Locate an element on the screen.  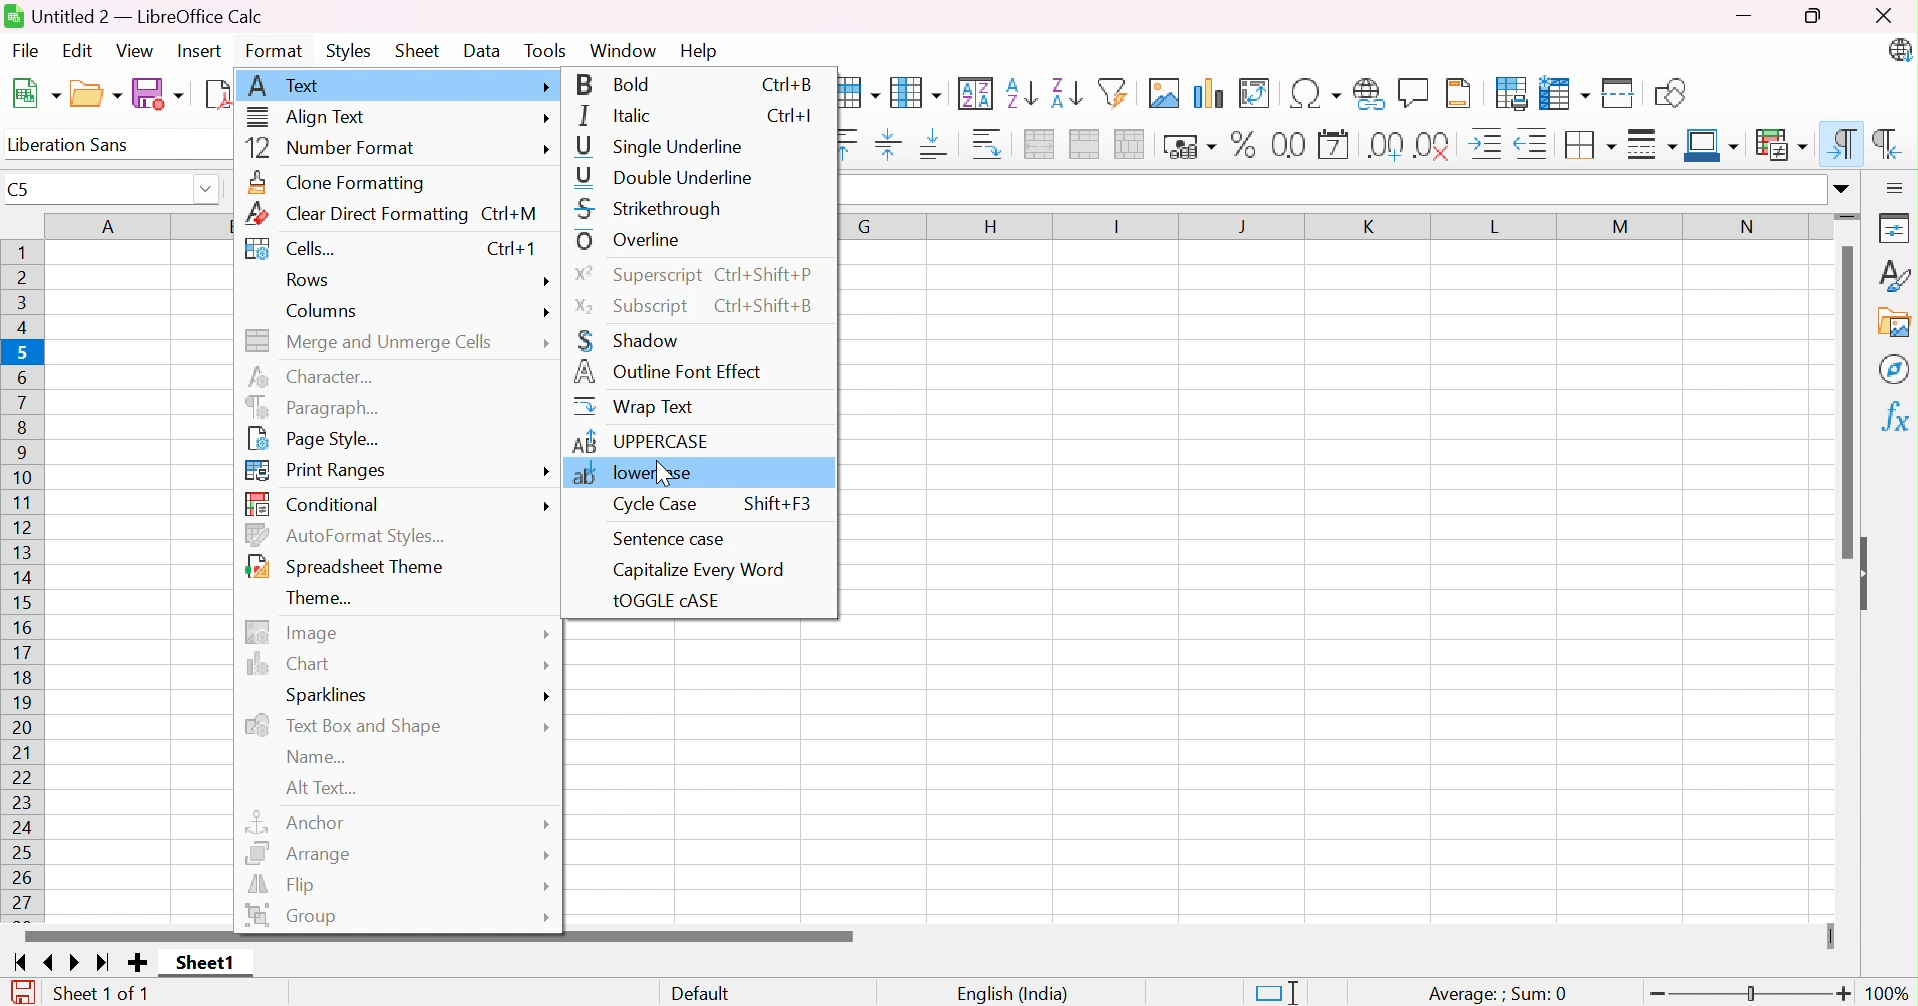
Unmerge Cells is located at coordinates (1133, 144).